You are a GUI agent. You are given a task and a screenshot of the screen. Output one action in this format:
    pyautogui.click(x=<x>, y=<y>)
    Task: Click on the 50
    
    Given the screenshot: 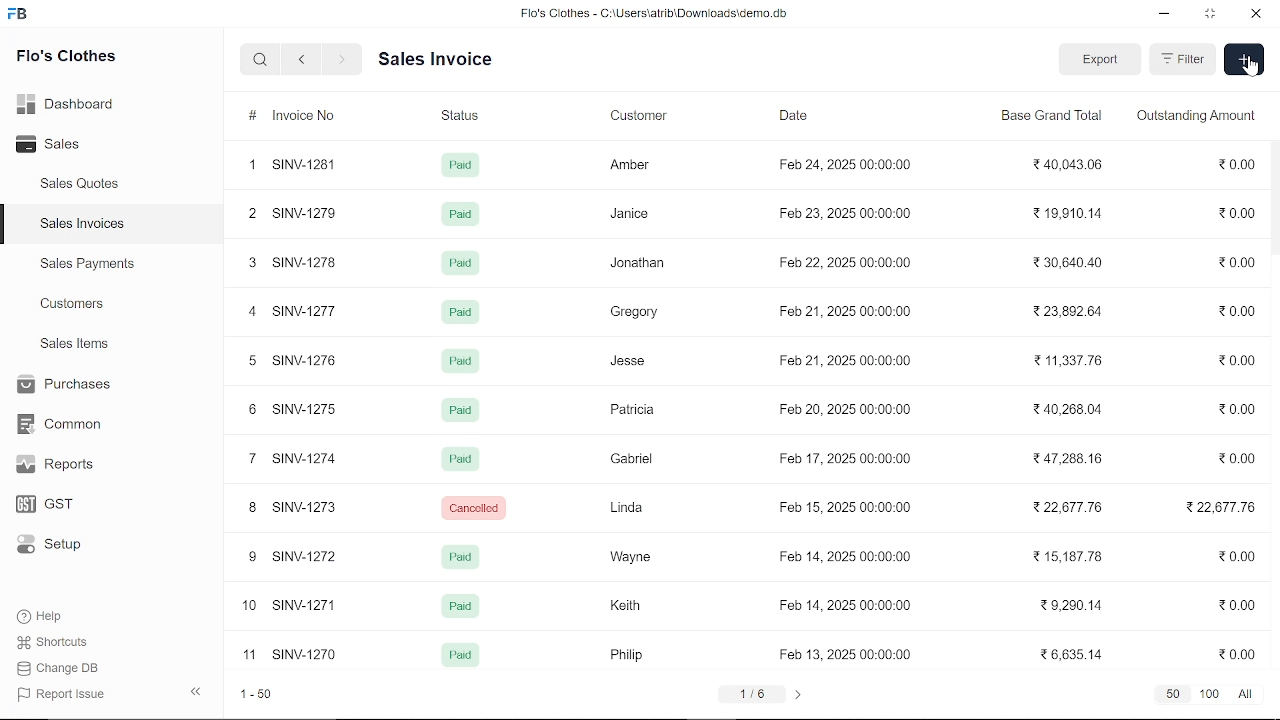 What is the action you would take?
    pyautogui.click(x=1171, y=694)
    